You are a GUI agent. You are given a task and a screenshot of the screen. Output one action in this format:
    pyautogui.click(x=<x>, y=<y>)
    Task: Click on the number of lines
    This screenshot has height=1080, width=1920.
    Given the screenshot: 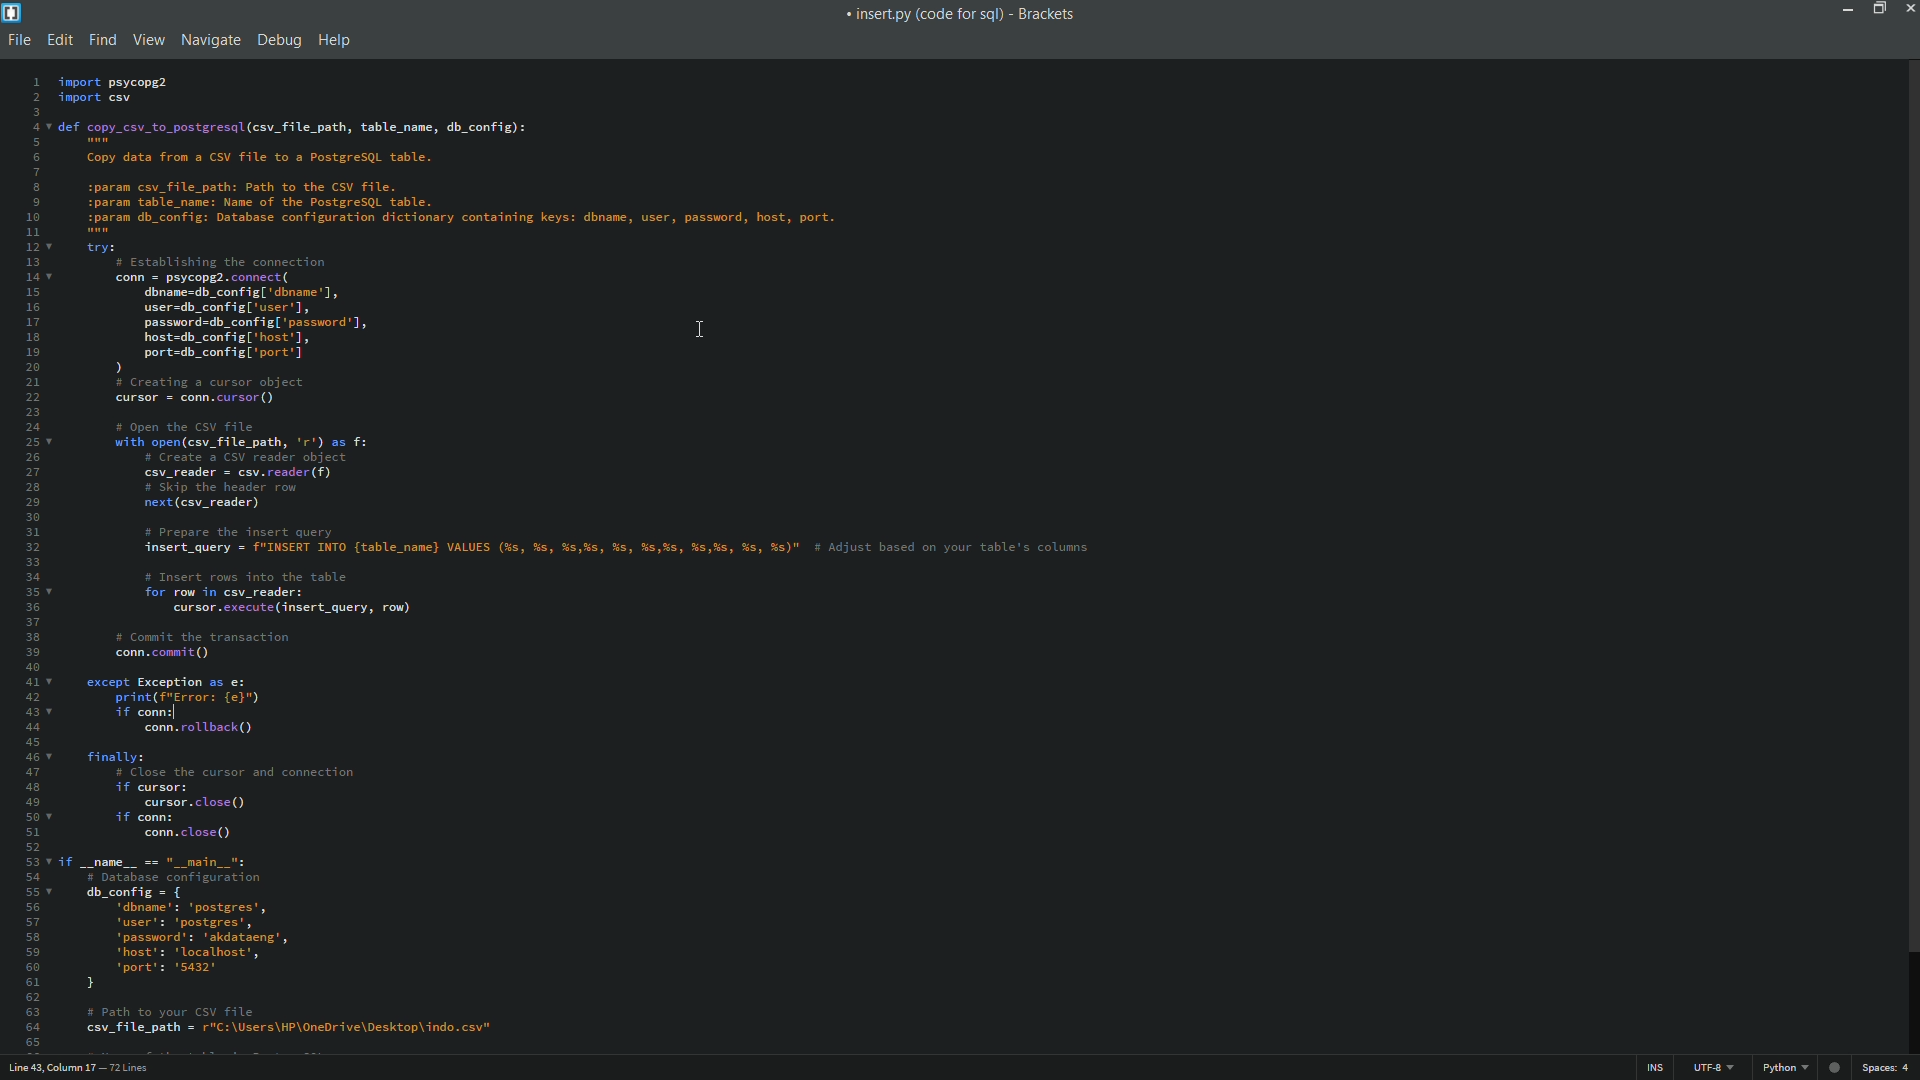 What is the action you would take?
    pyautogui.click(x=129, y=1069)
    